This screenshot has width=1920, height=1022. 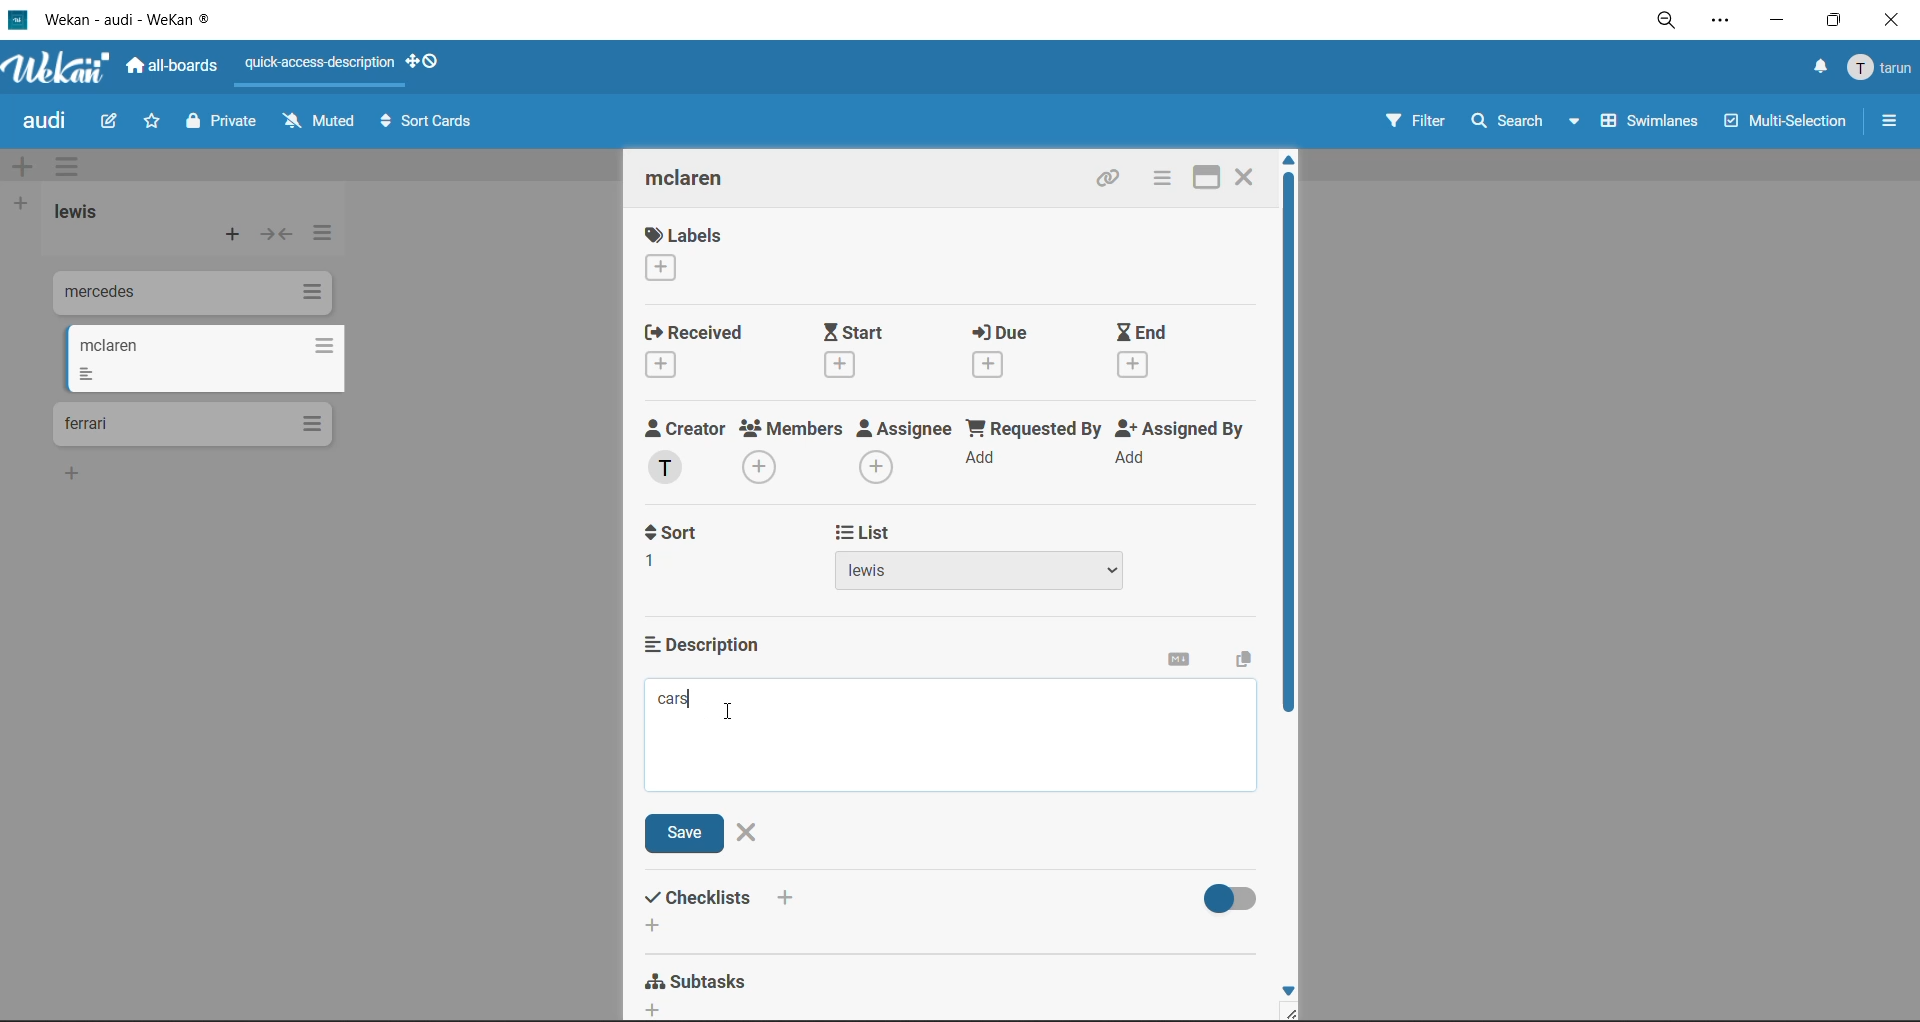 What do you see at coordinates (1162, 353) in the screenshot?
I see `end` at bounding box center [1162, 353].